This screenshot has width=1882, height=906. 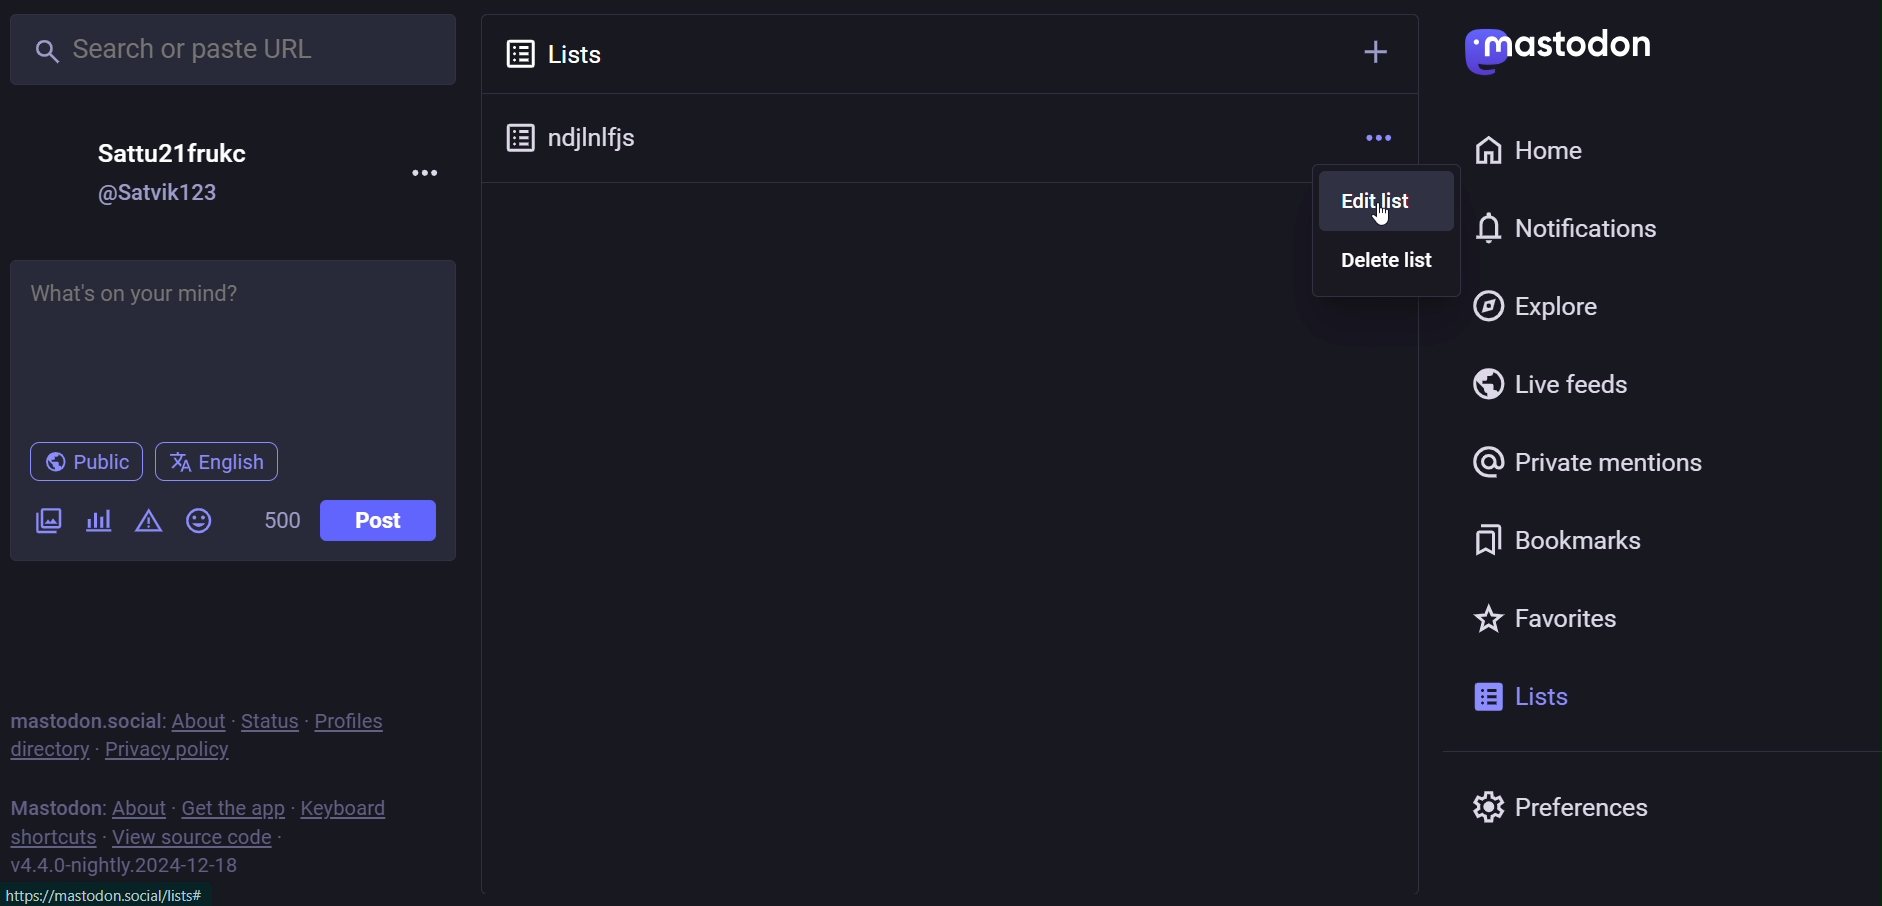 I want to click on version, so click(x=128, y=866).